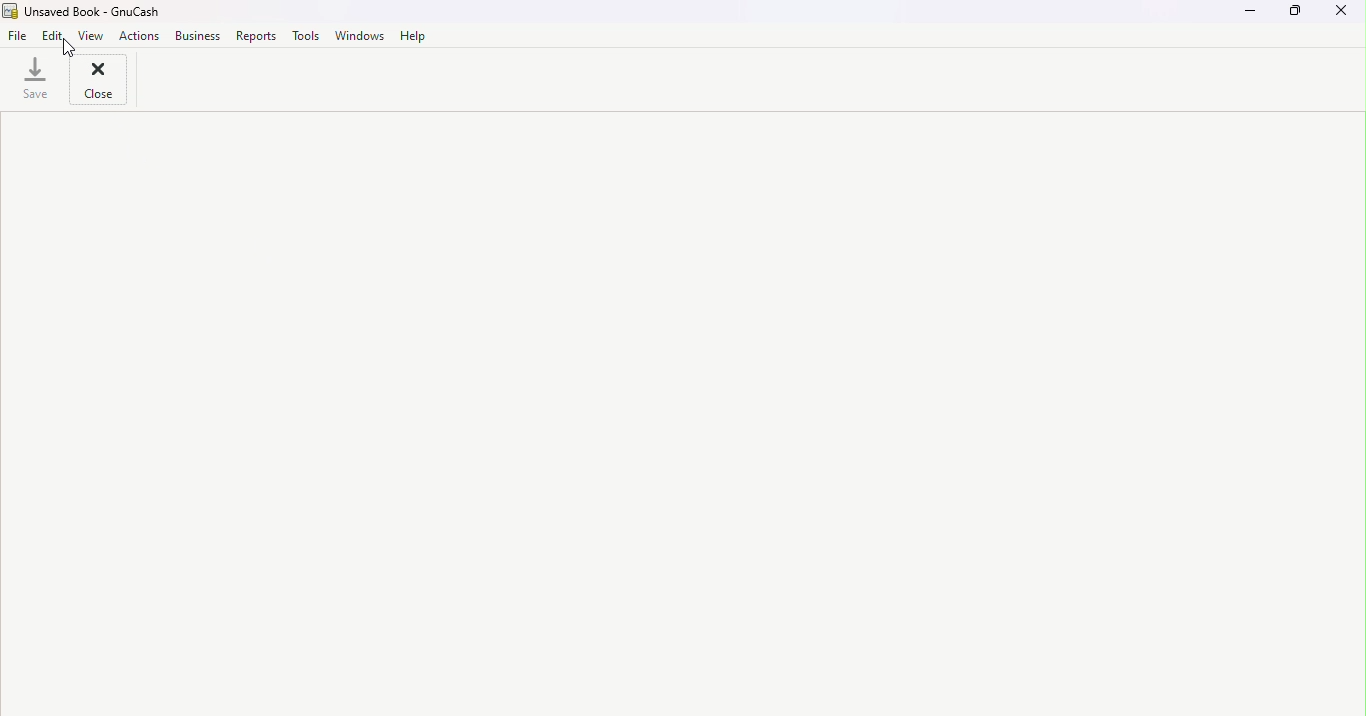 This screenshot has width=1366, height=716. Describe the element at coordinates (412, 34) in the screenshot. I see `Help` at that location.